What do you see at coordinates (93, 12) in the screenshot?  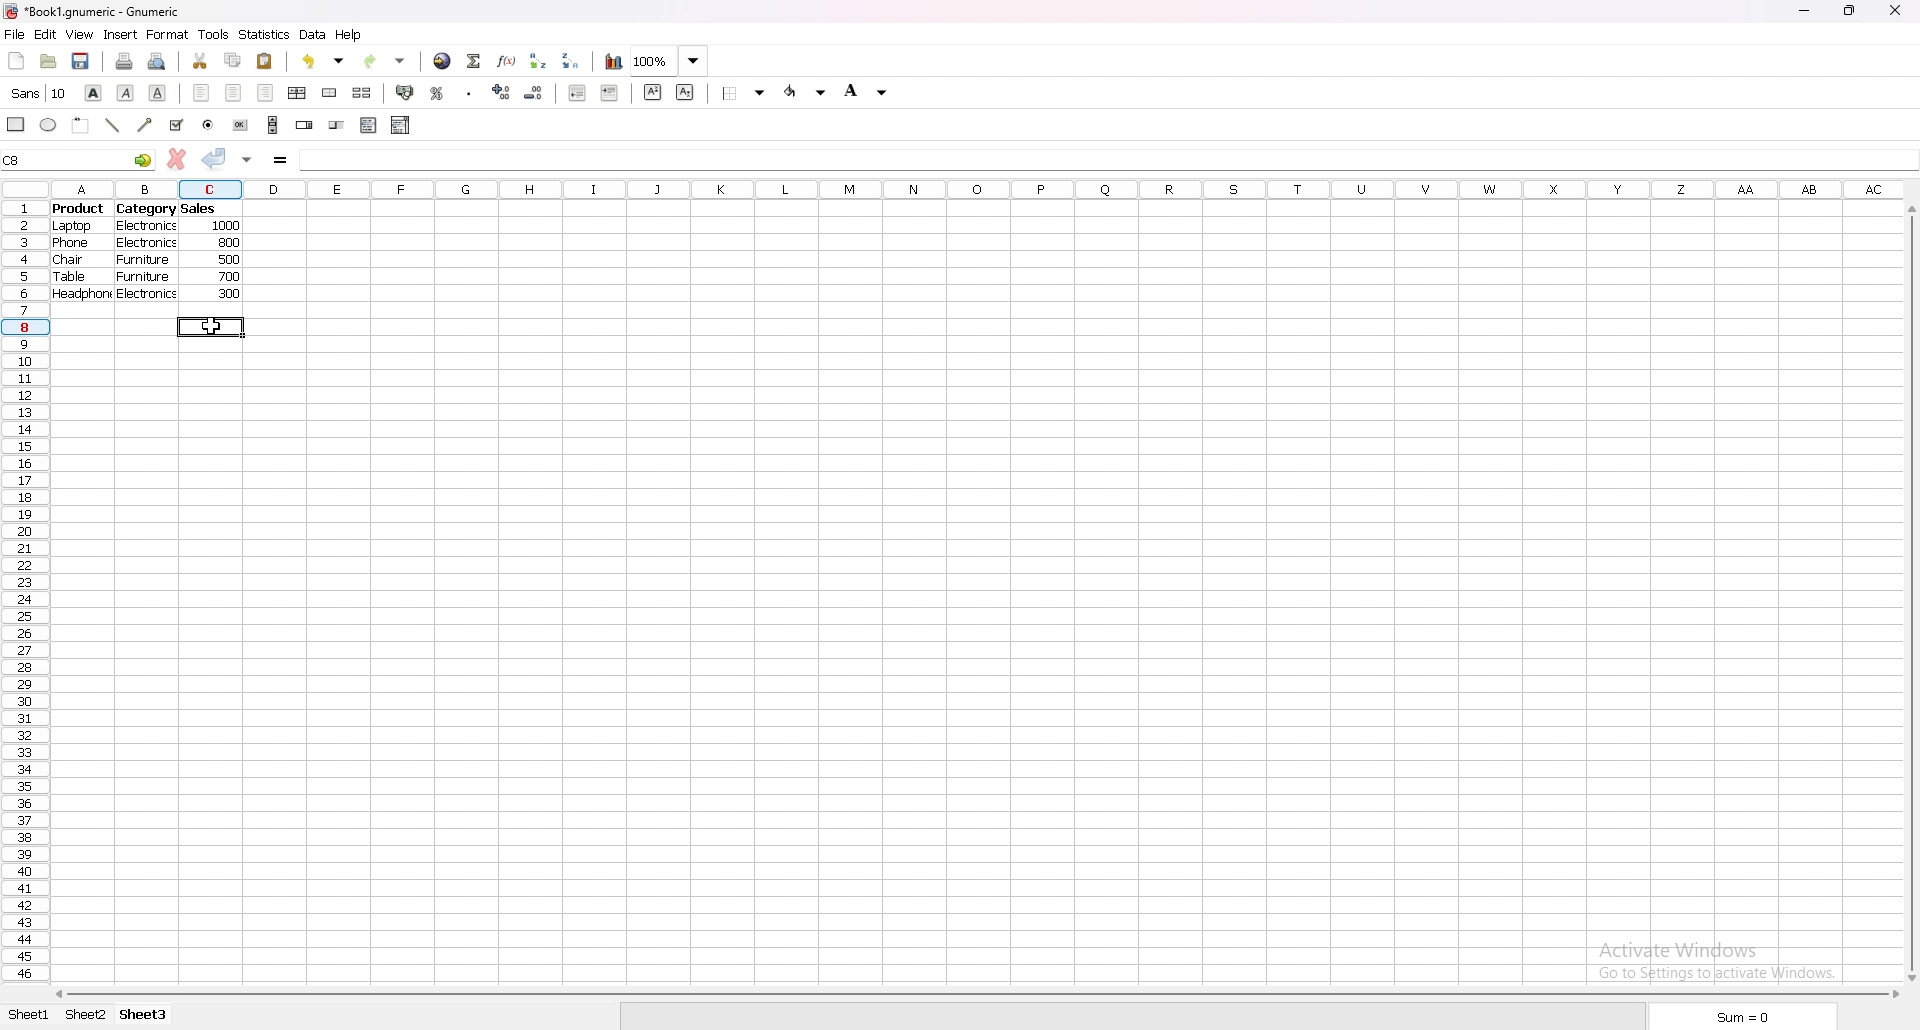 I see `file name` at bounding box center [93, 12].